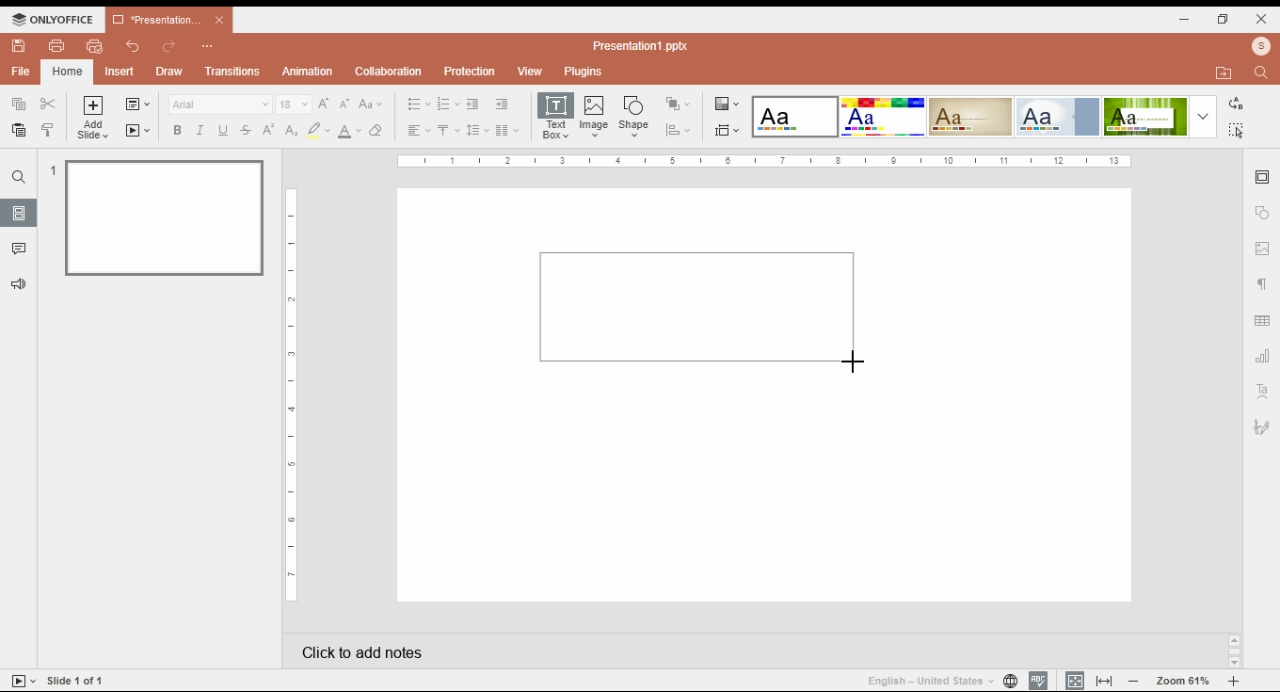 This screenshot has width=1280, height=692. Describe the element at coordinates (473, 104) in the screenshot. I see `decrease indent` at that location.